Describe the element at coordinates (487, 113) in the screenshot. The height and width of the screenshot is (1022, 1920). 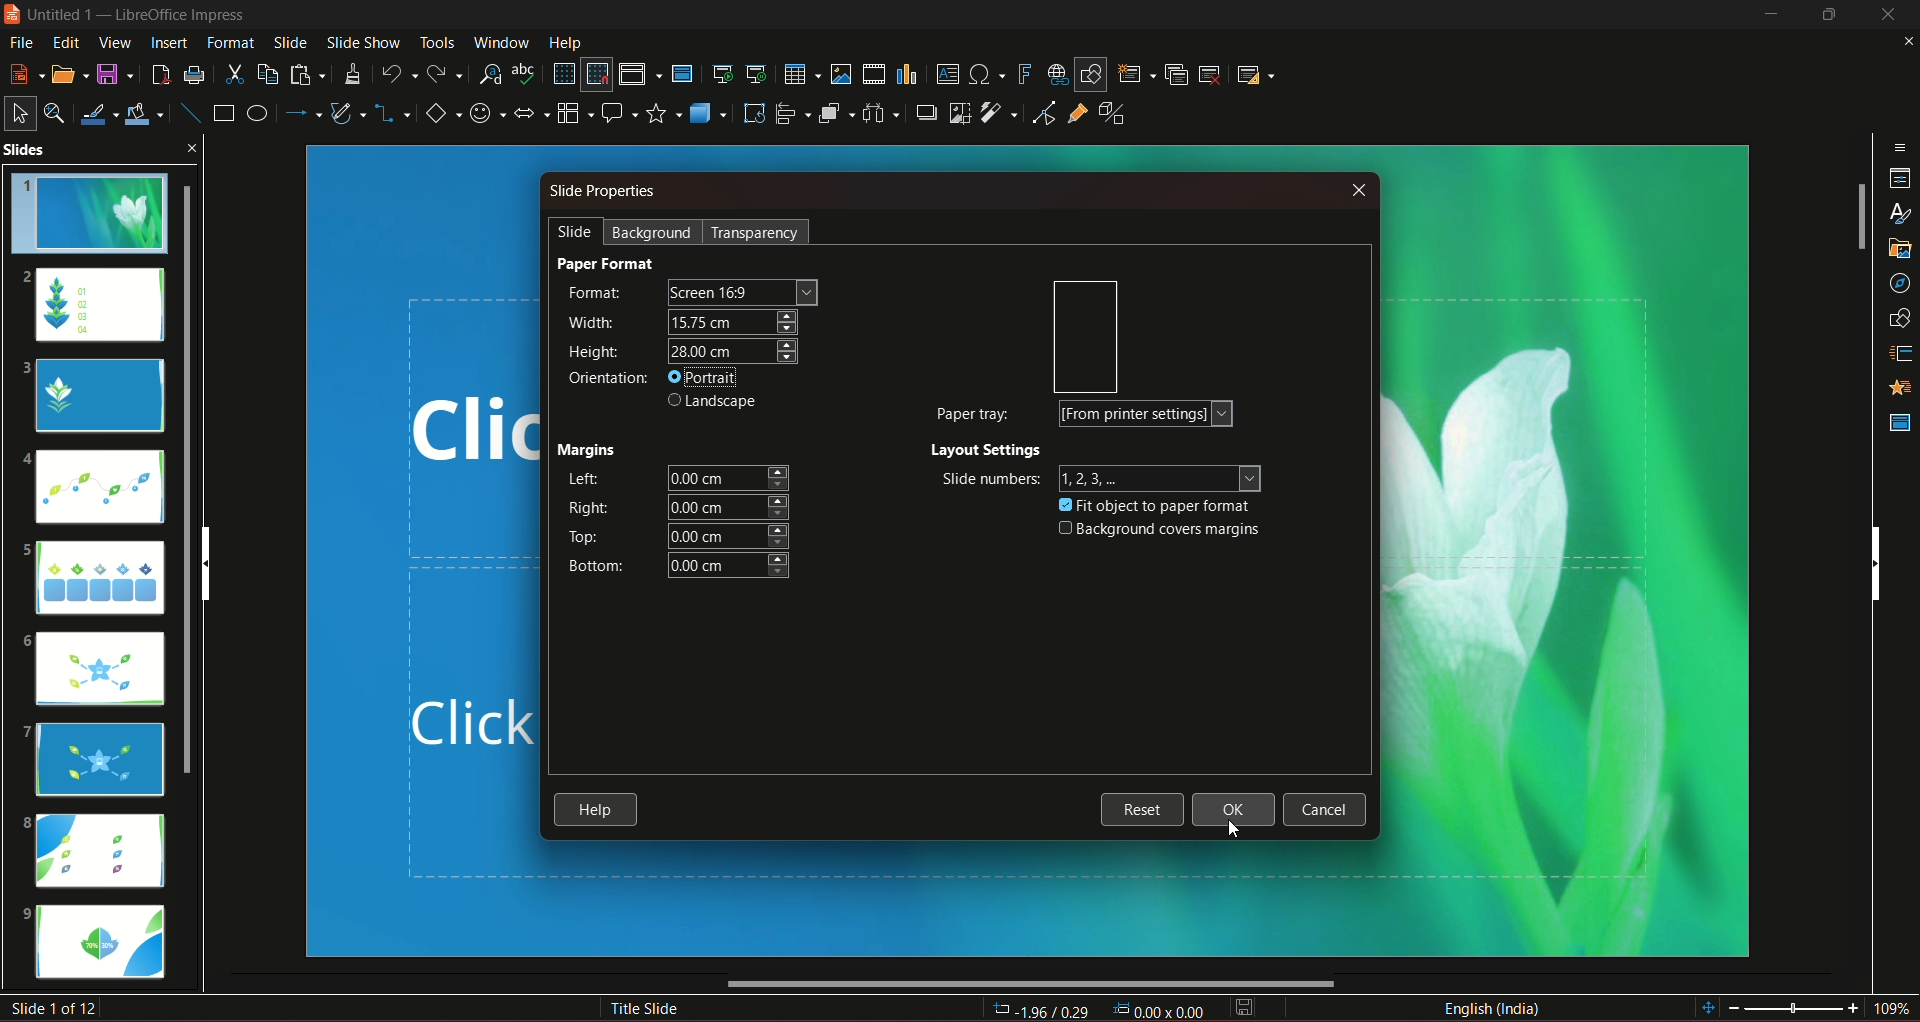
I see `symbol shapes` at that location.